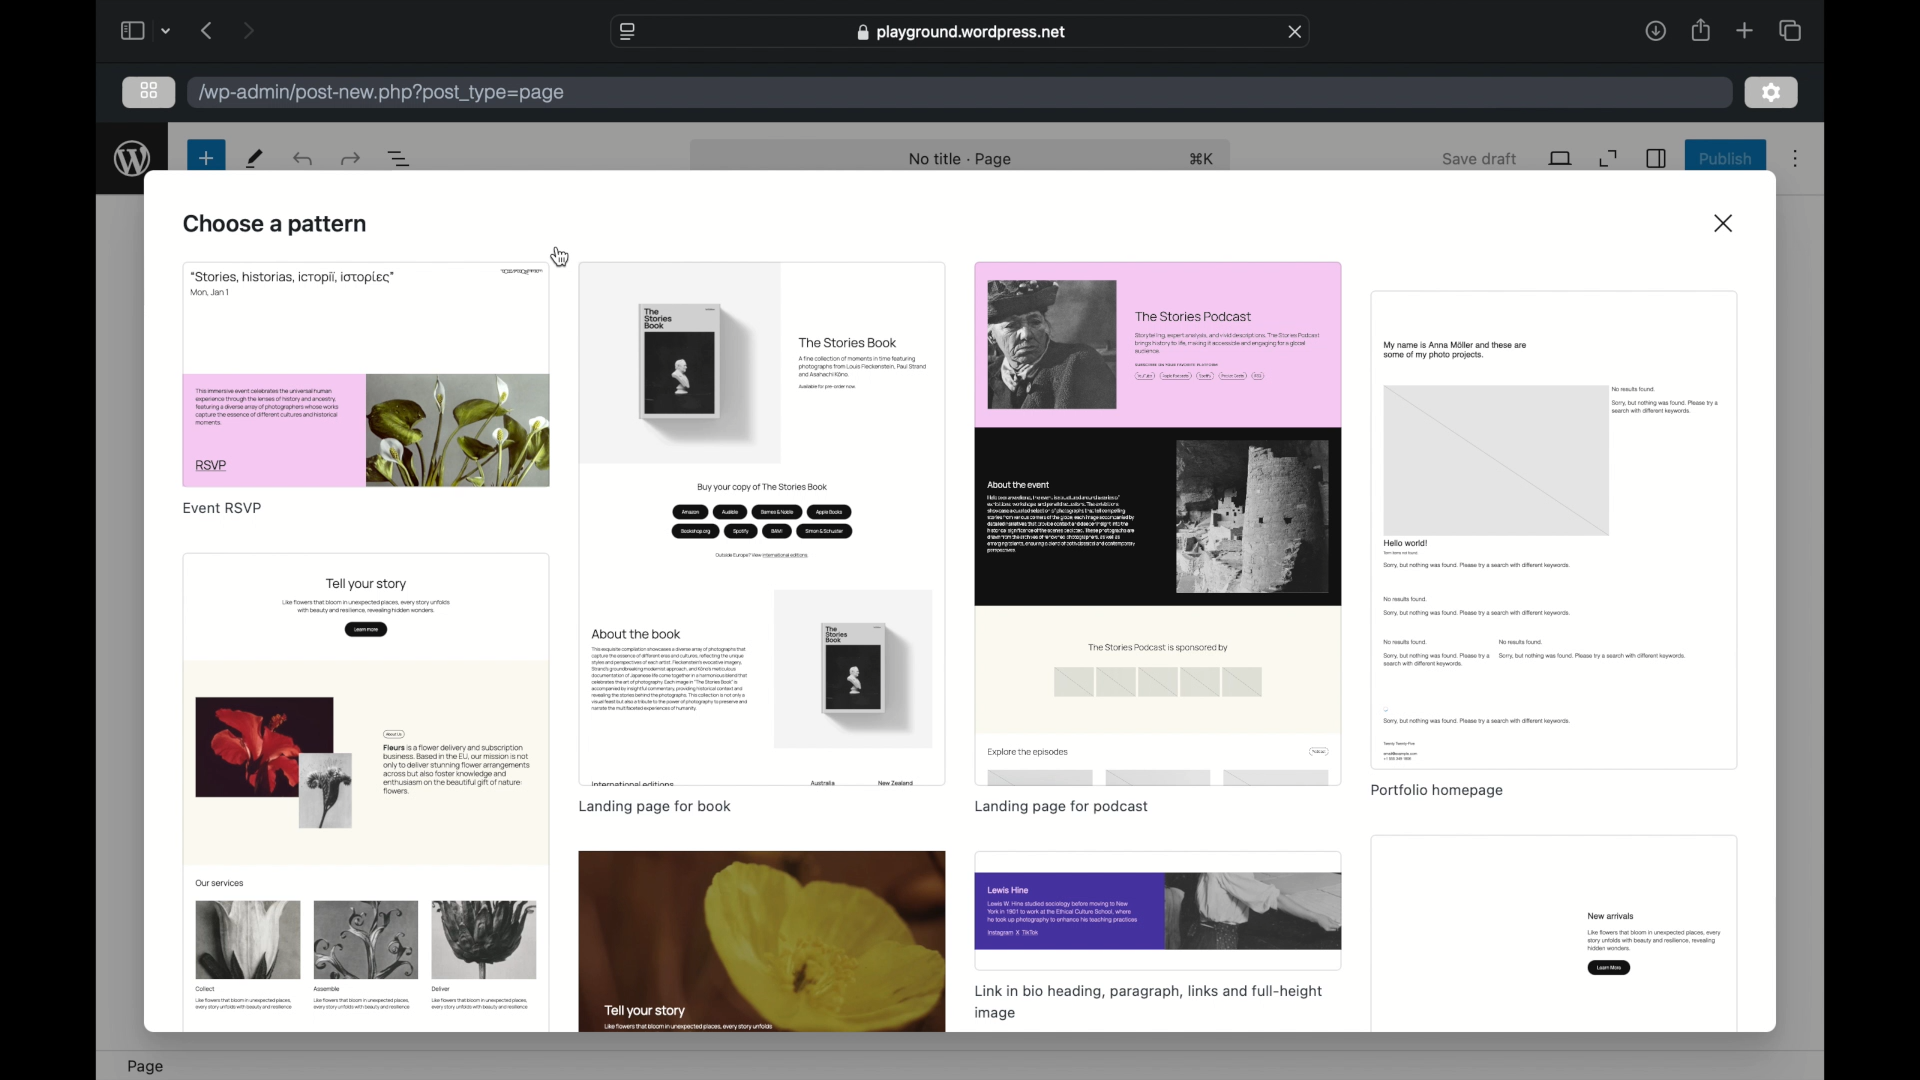 This screenshot has width=1920, height=1080. I want to click on previous, so click(205, 30).